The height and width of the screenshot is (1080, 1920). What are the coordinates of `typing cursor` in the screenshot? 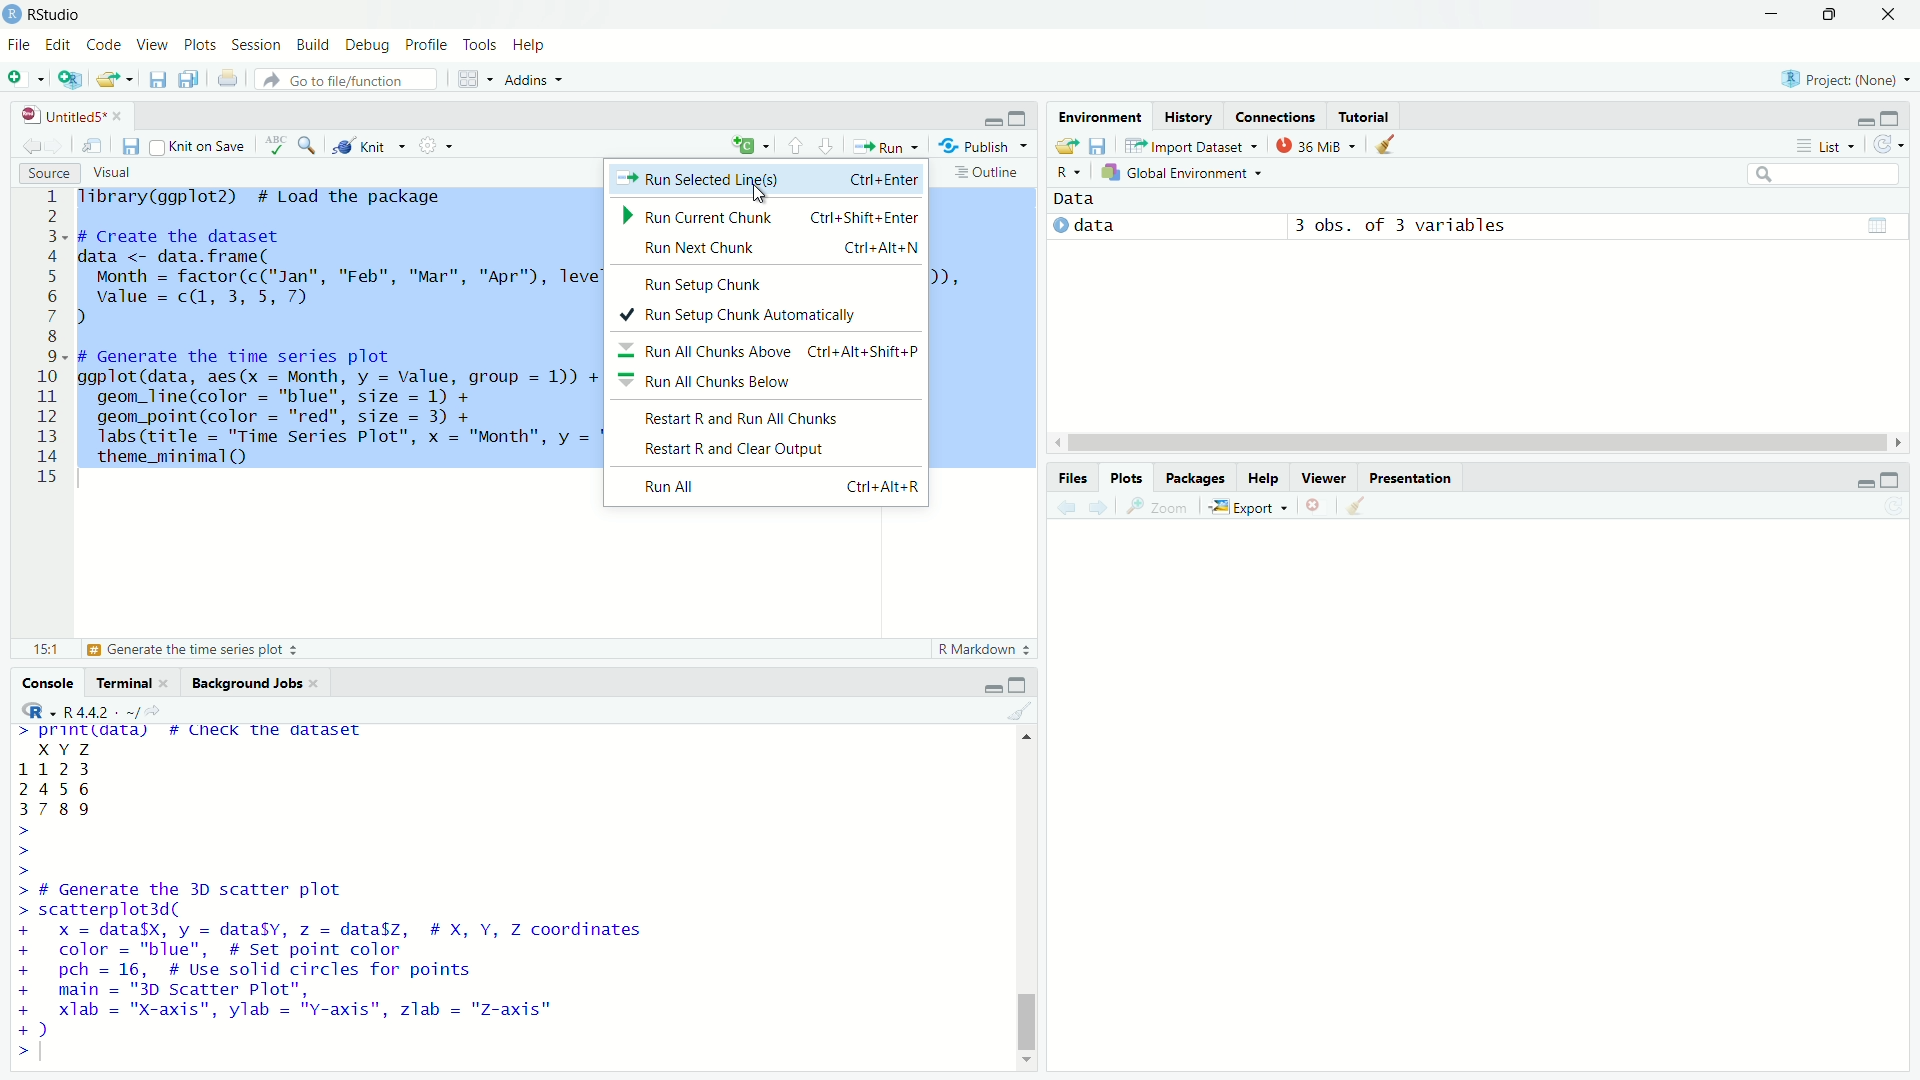 It's located at (92, 482).